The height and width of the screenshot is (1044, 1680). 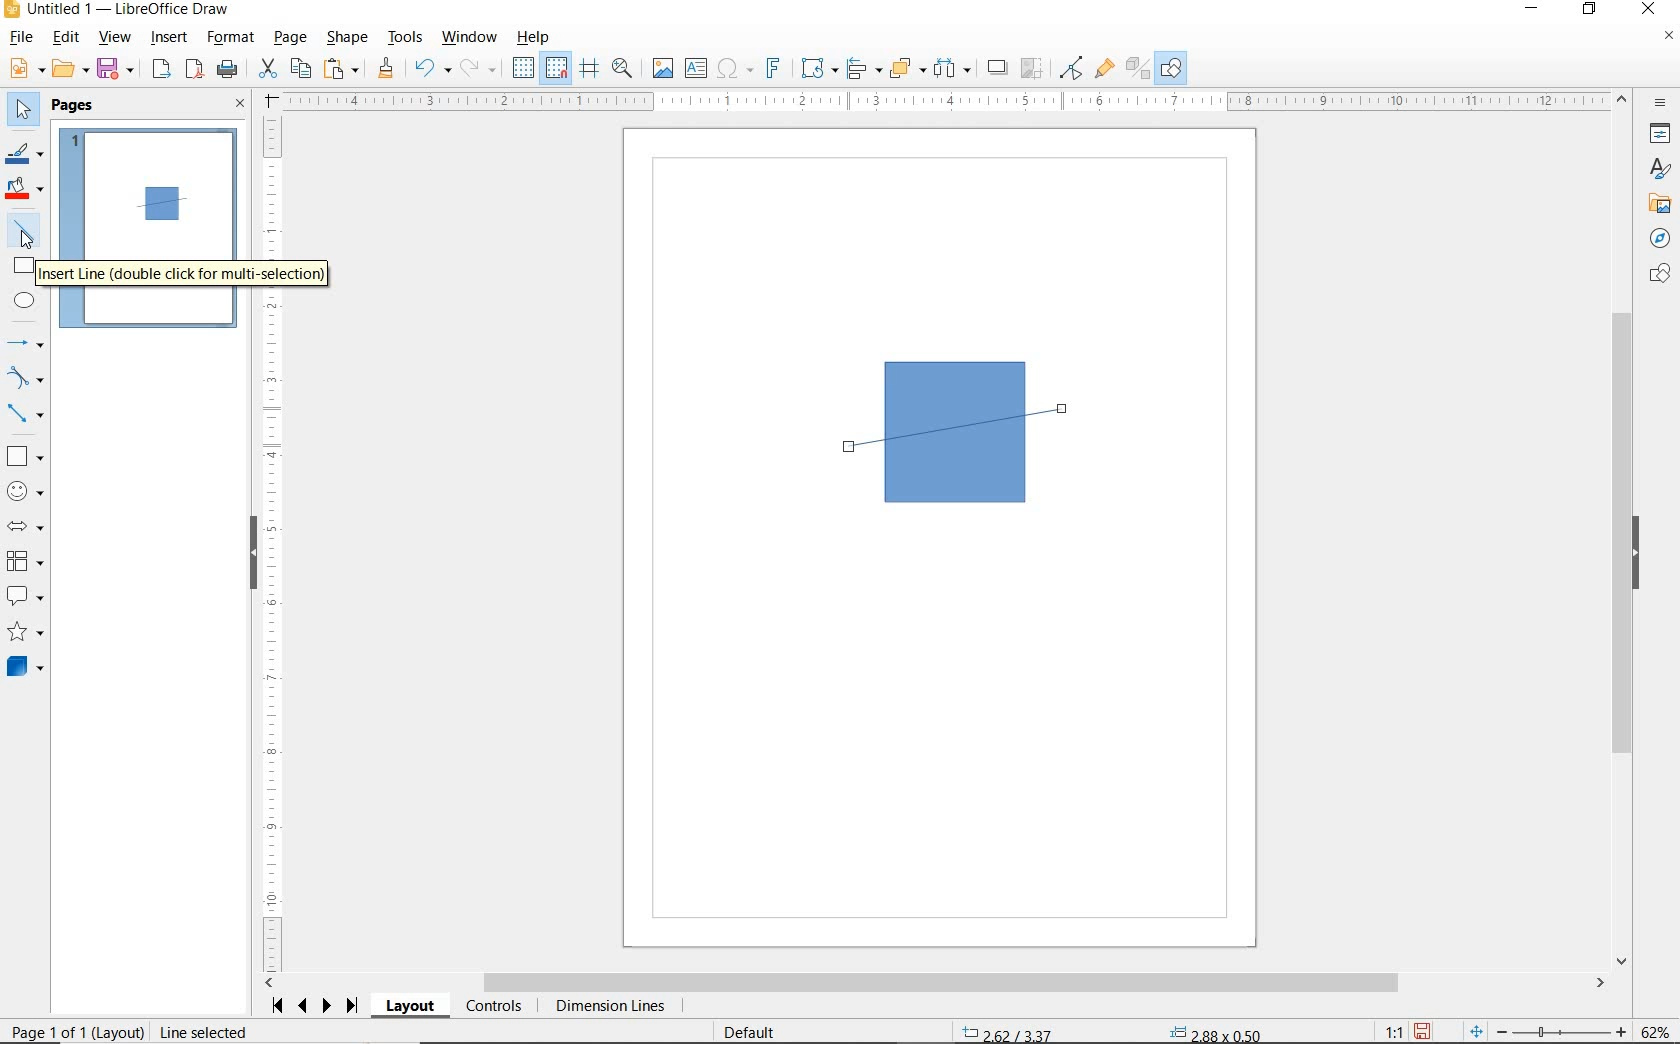 I want to click on LINE TOOL AT DRAG, so click(x=1065, y=408).